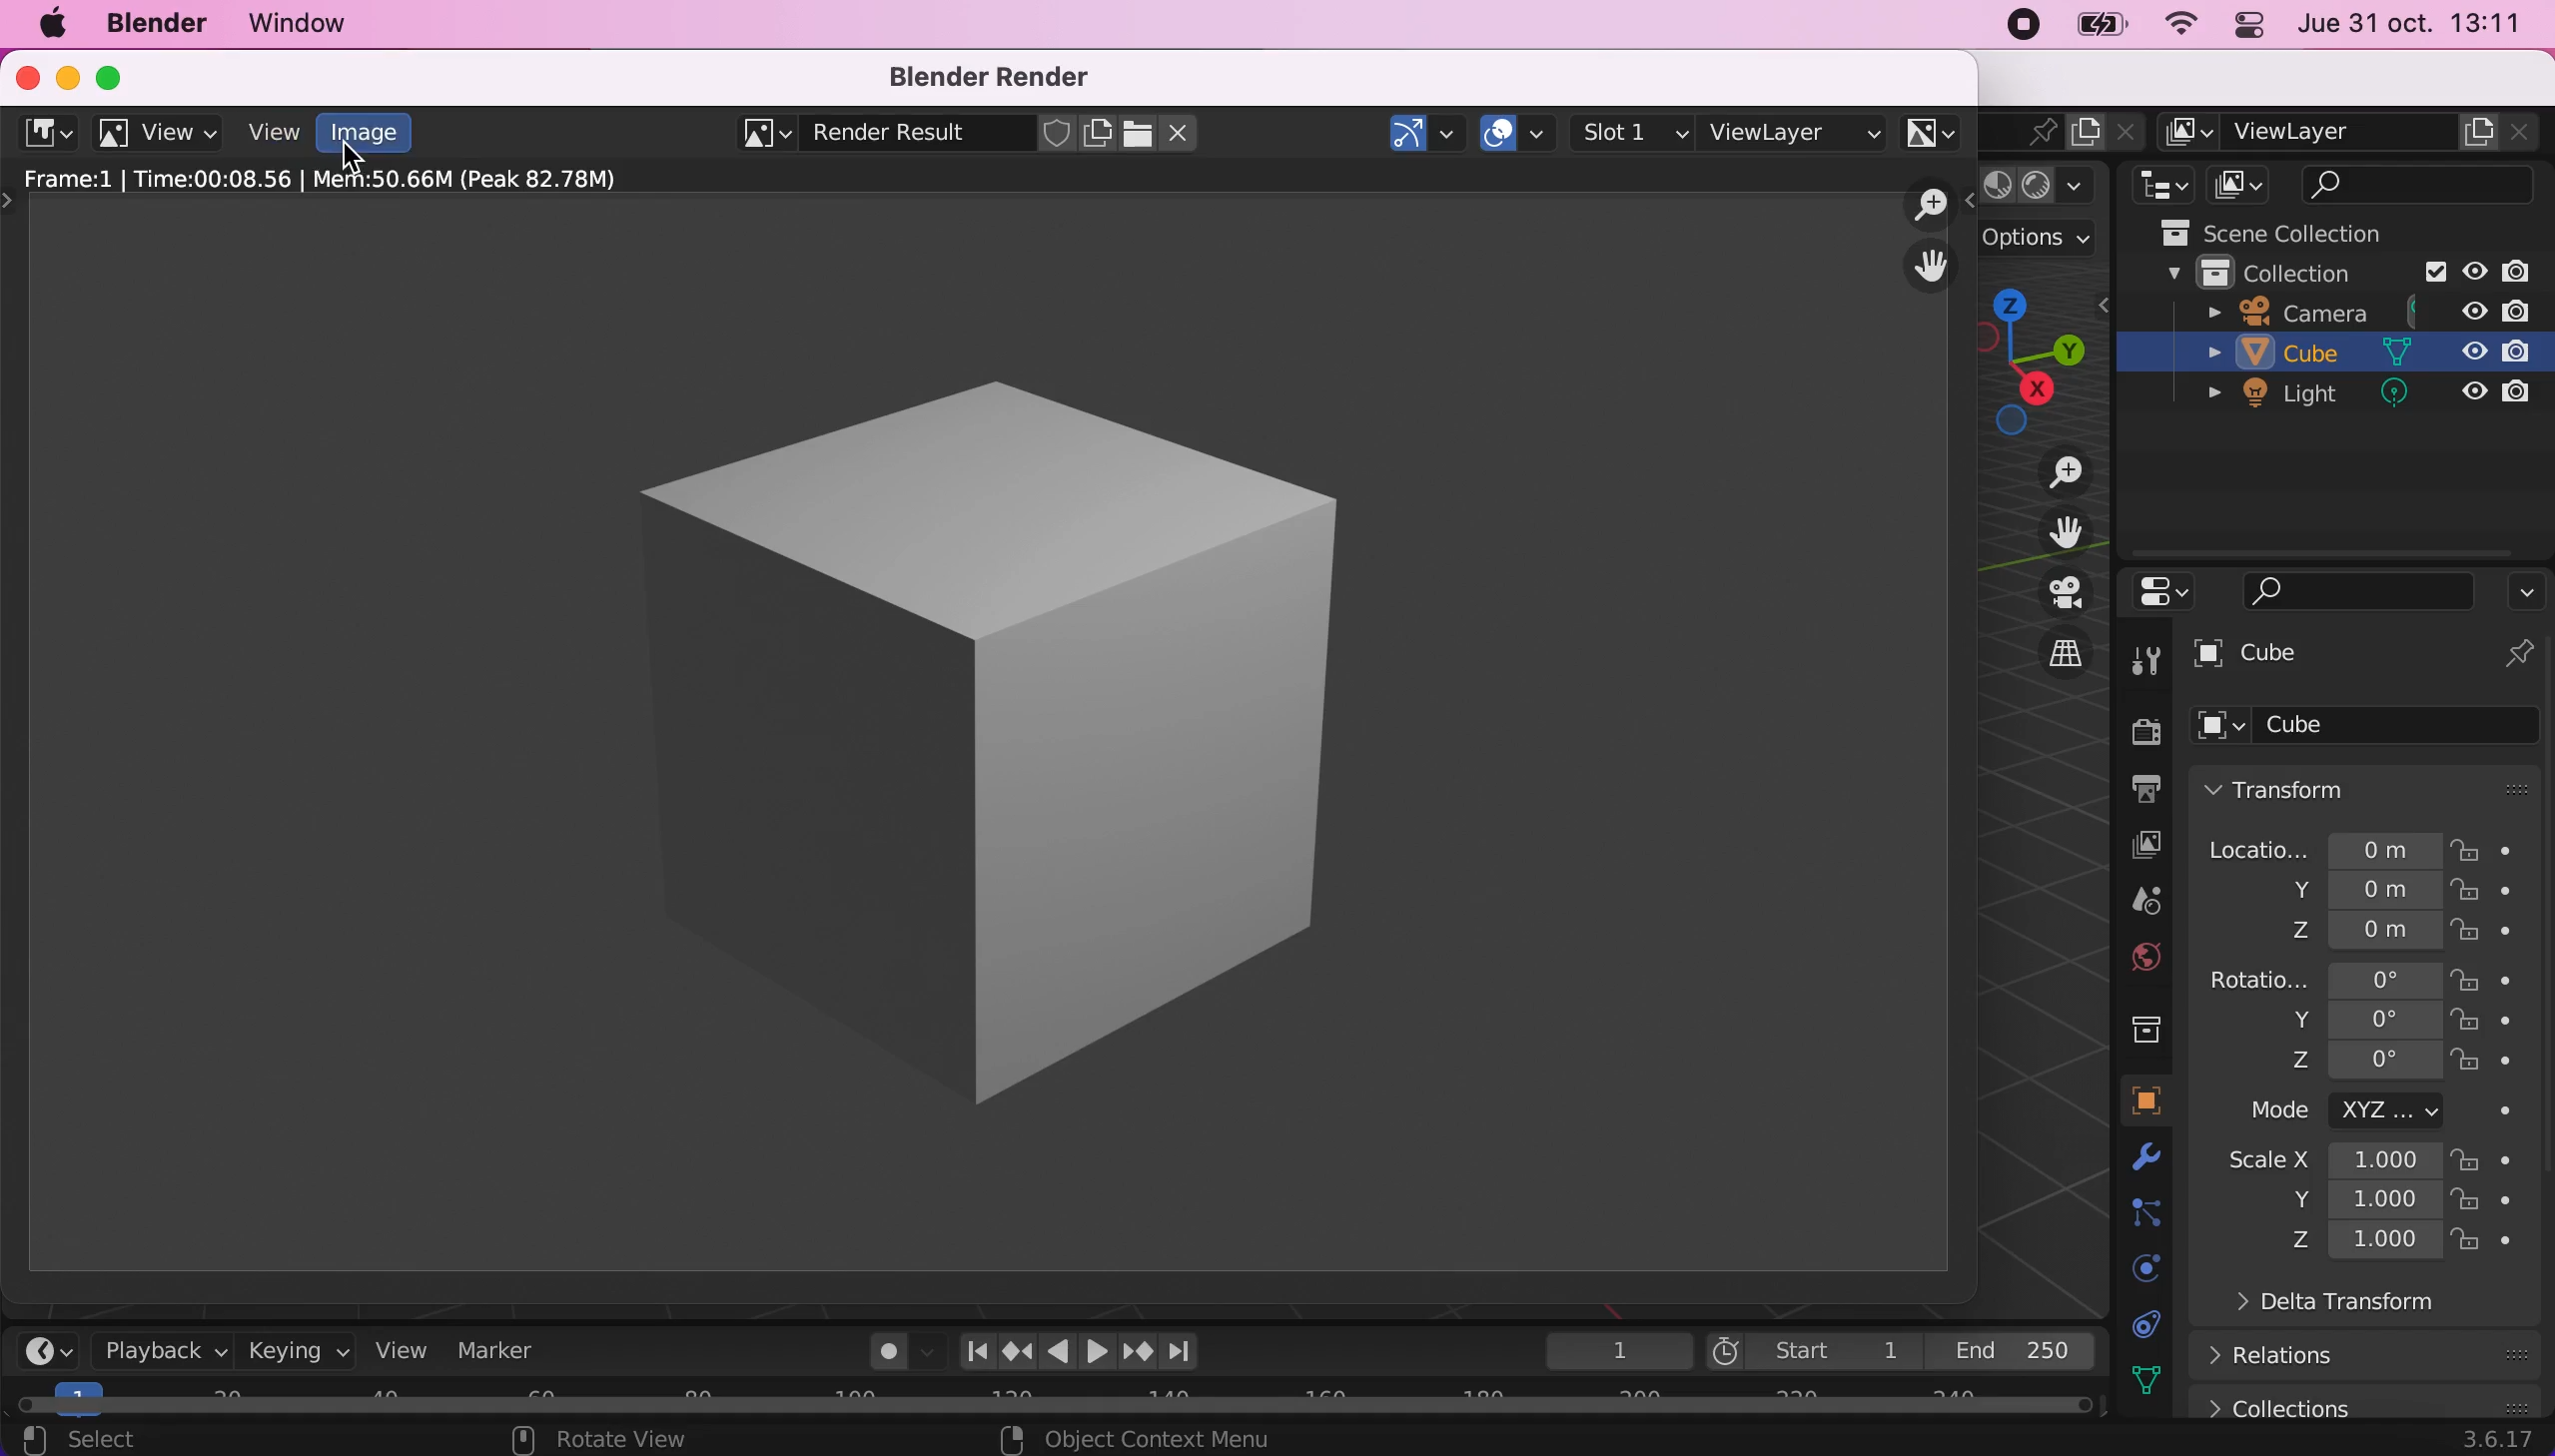  I want to click on data, so click(2154, 1324).